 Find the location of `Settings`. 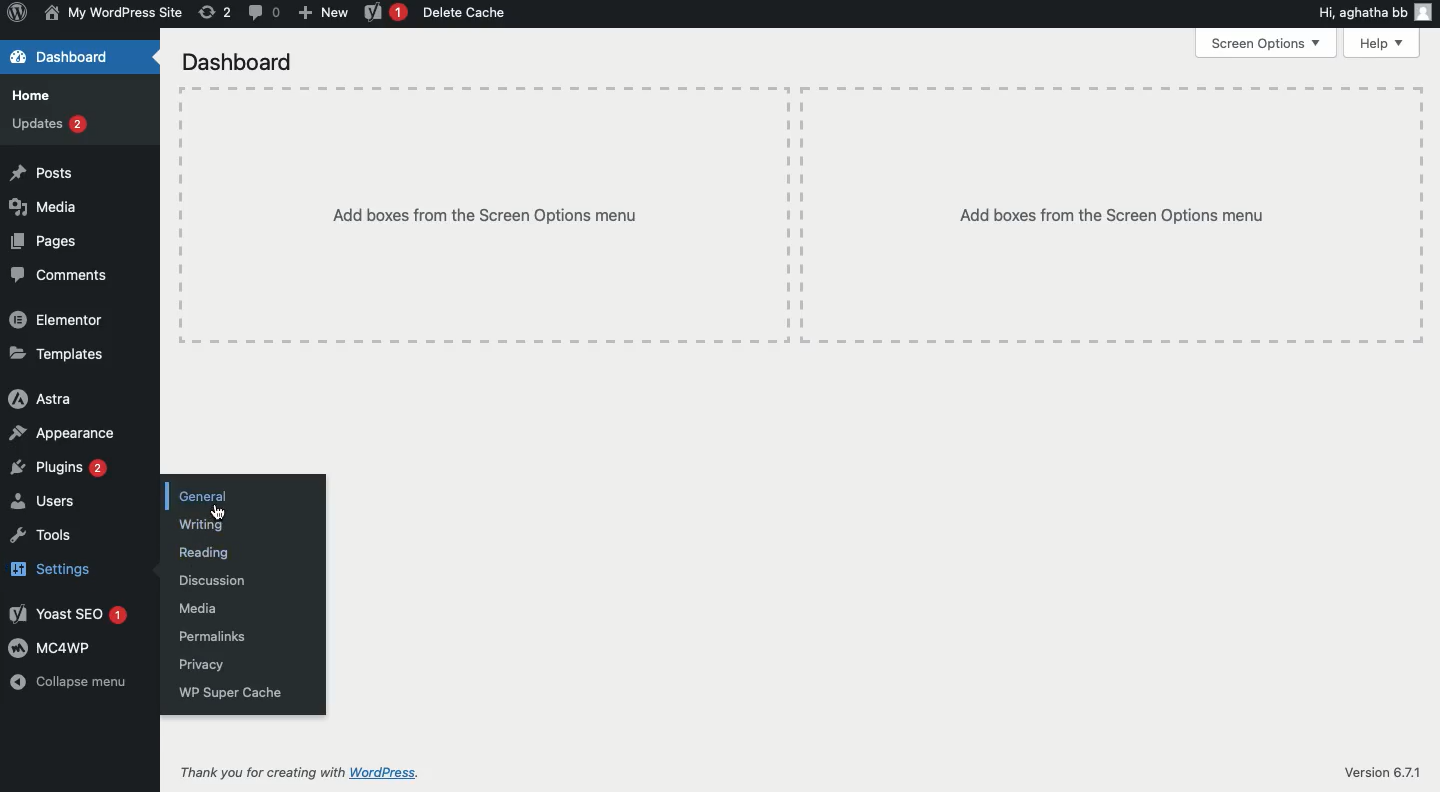

Settings is located at coordinates (49, 566).